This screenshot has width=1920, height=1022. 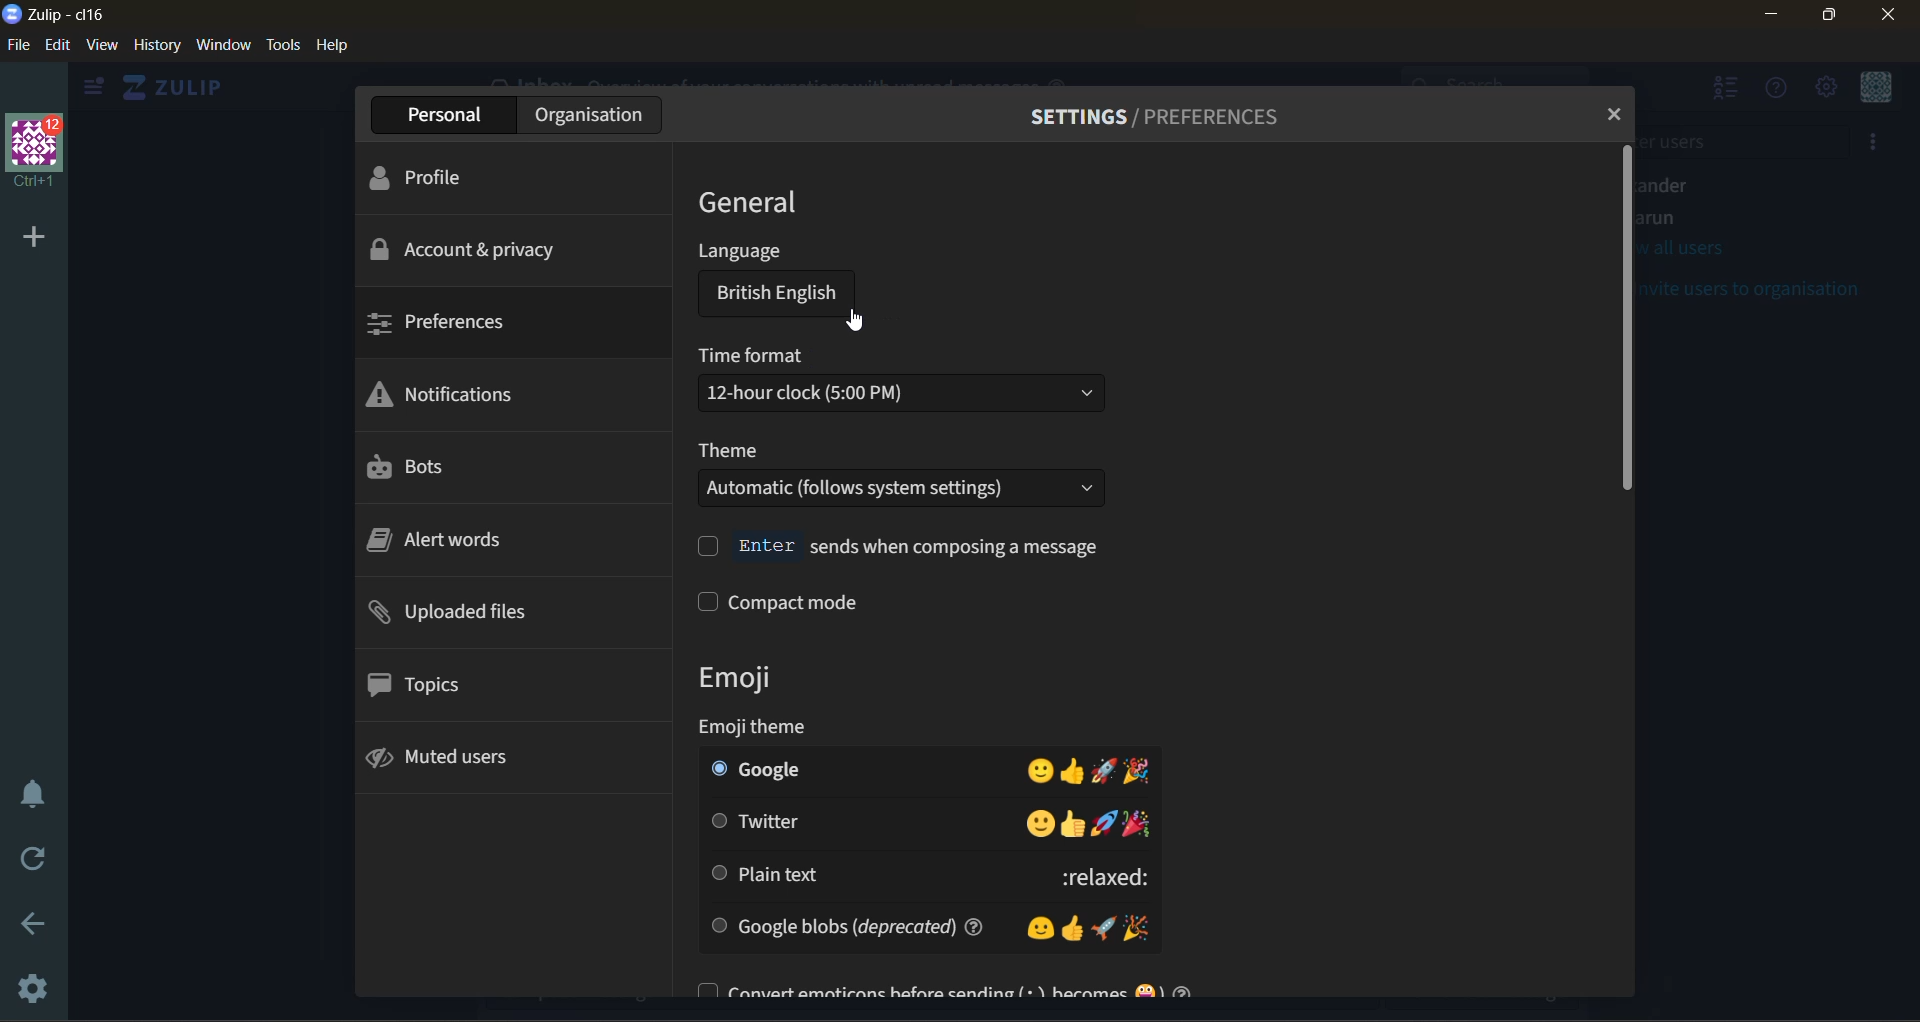 What do you see at coordinates (39, 925) in the screenshot?
I see `go back` at bounding box center [39, 925].